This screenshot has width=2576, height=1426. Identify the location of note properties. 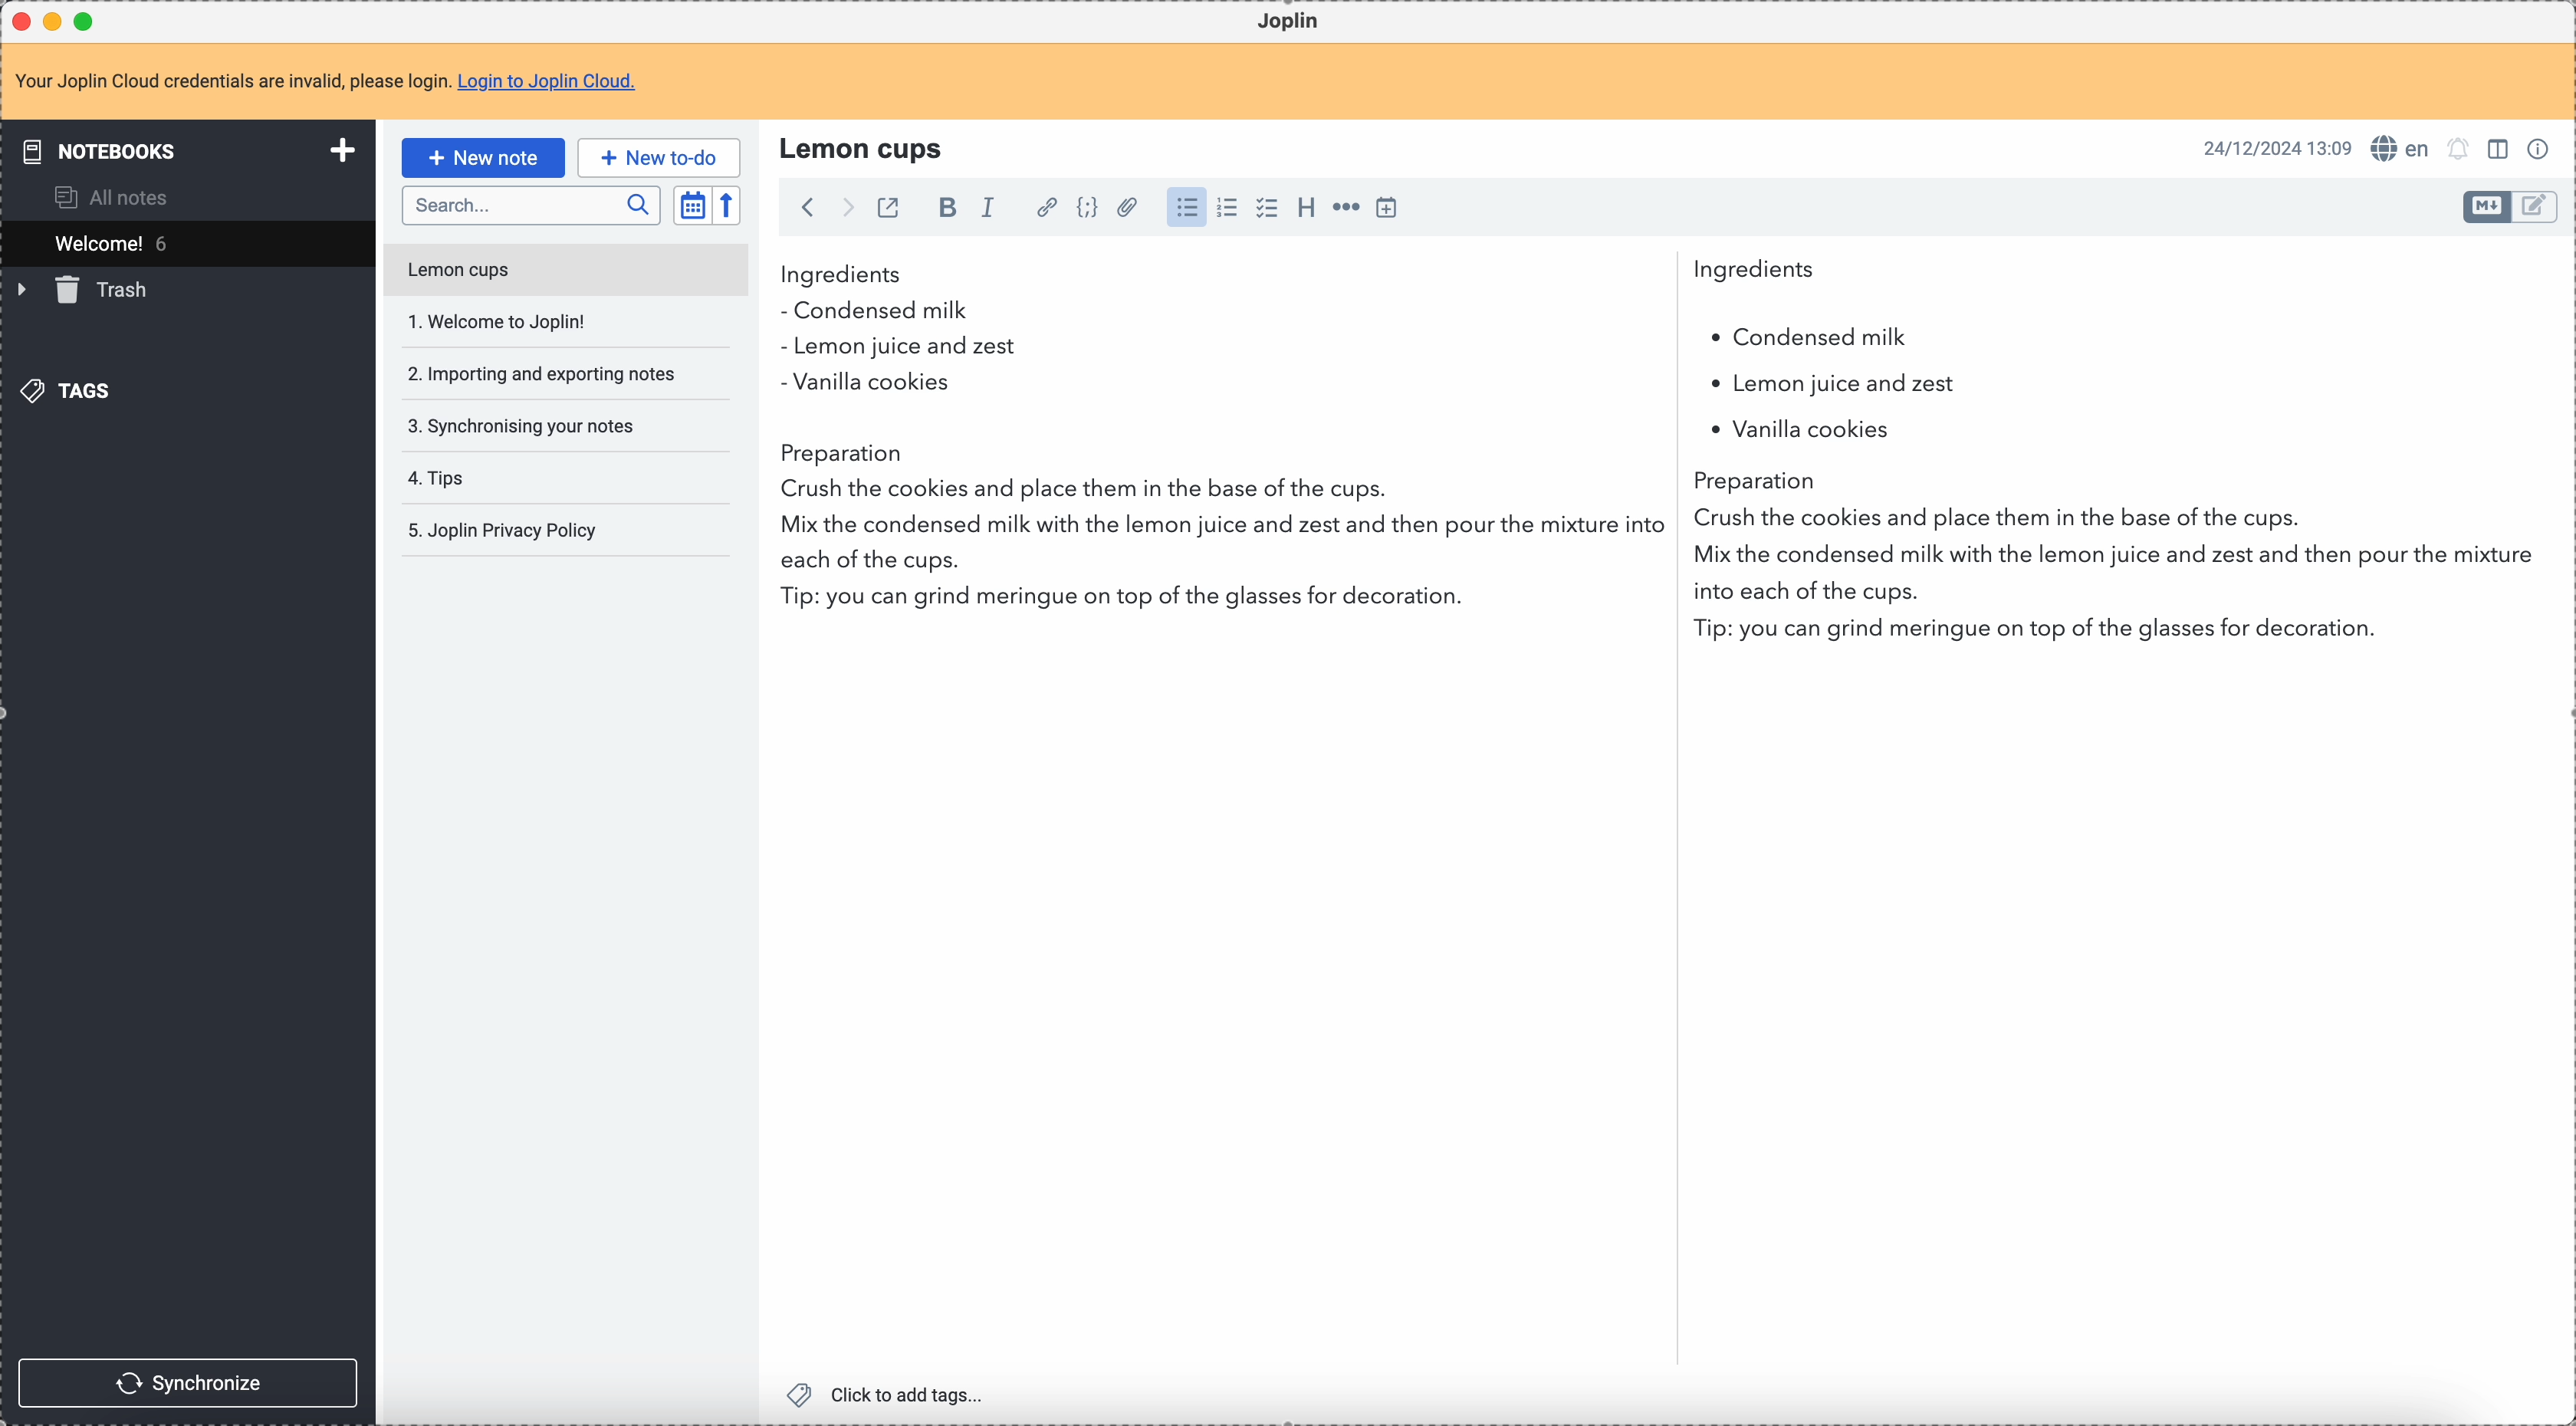
(2542, 147).